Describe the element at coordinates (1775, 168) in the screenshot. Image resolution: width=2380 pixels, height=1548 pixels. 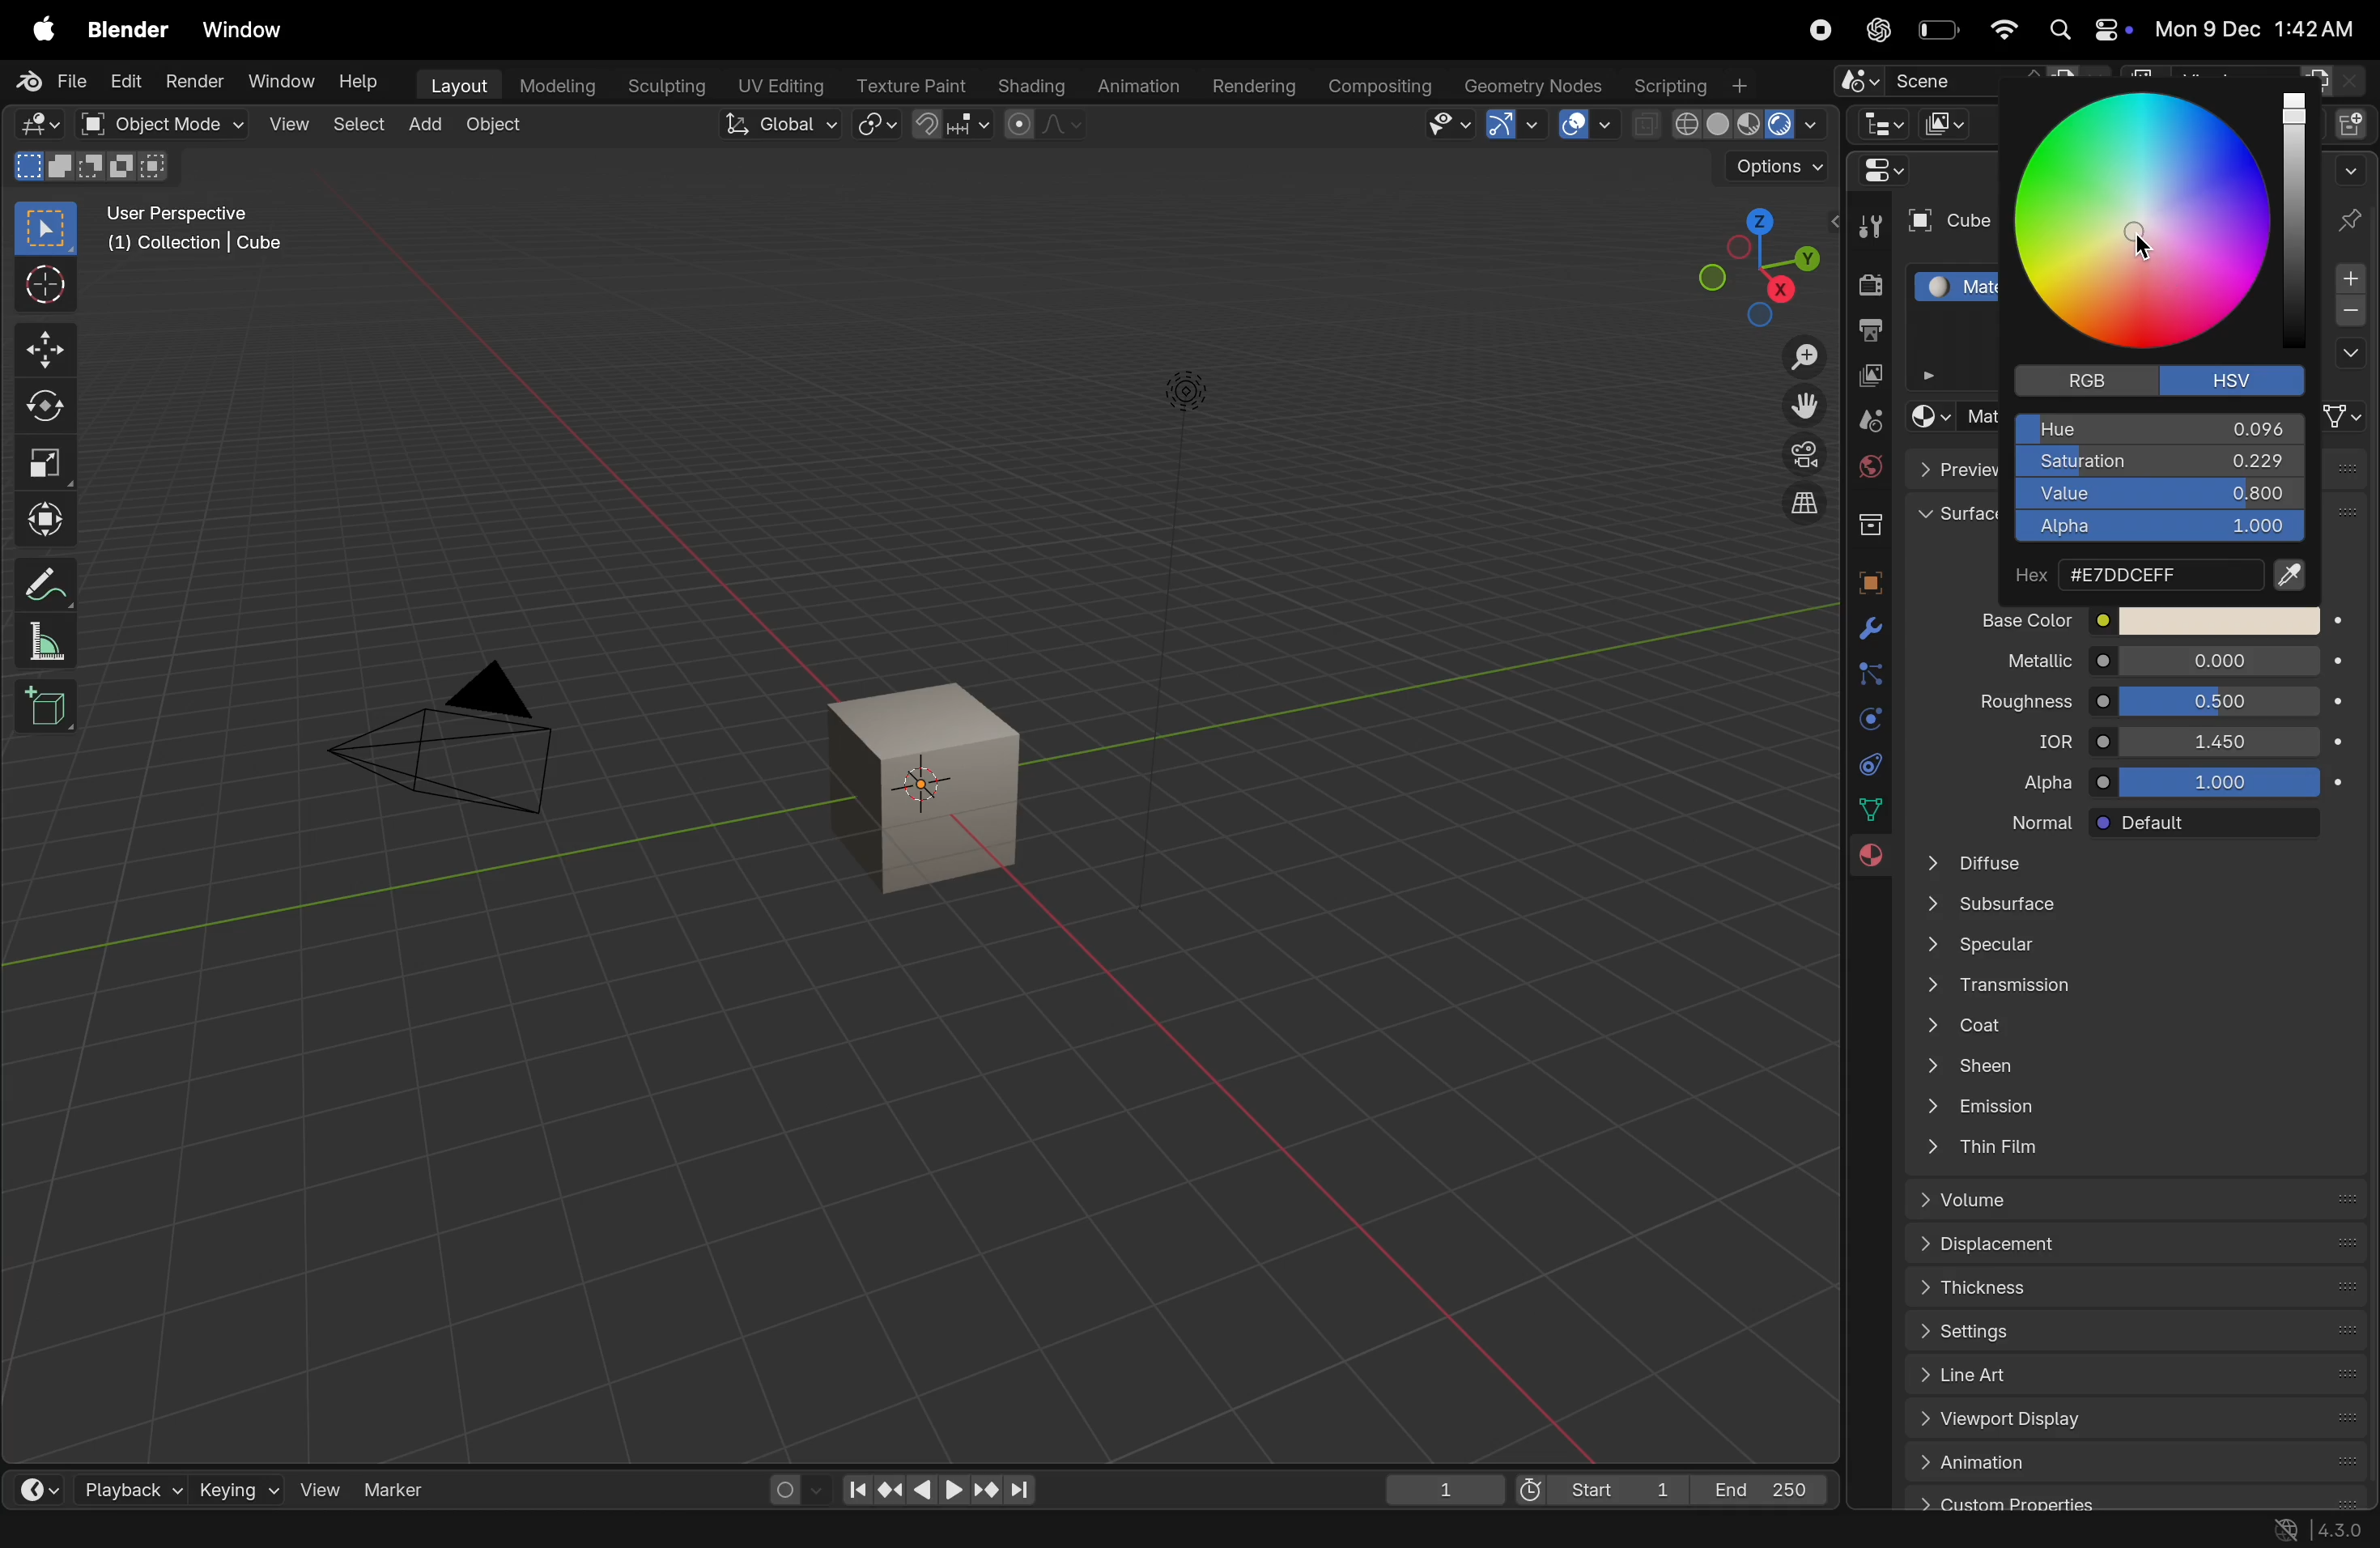
I see `options` at that location.